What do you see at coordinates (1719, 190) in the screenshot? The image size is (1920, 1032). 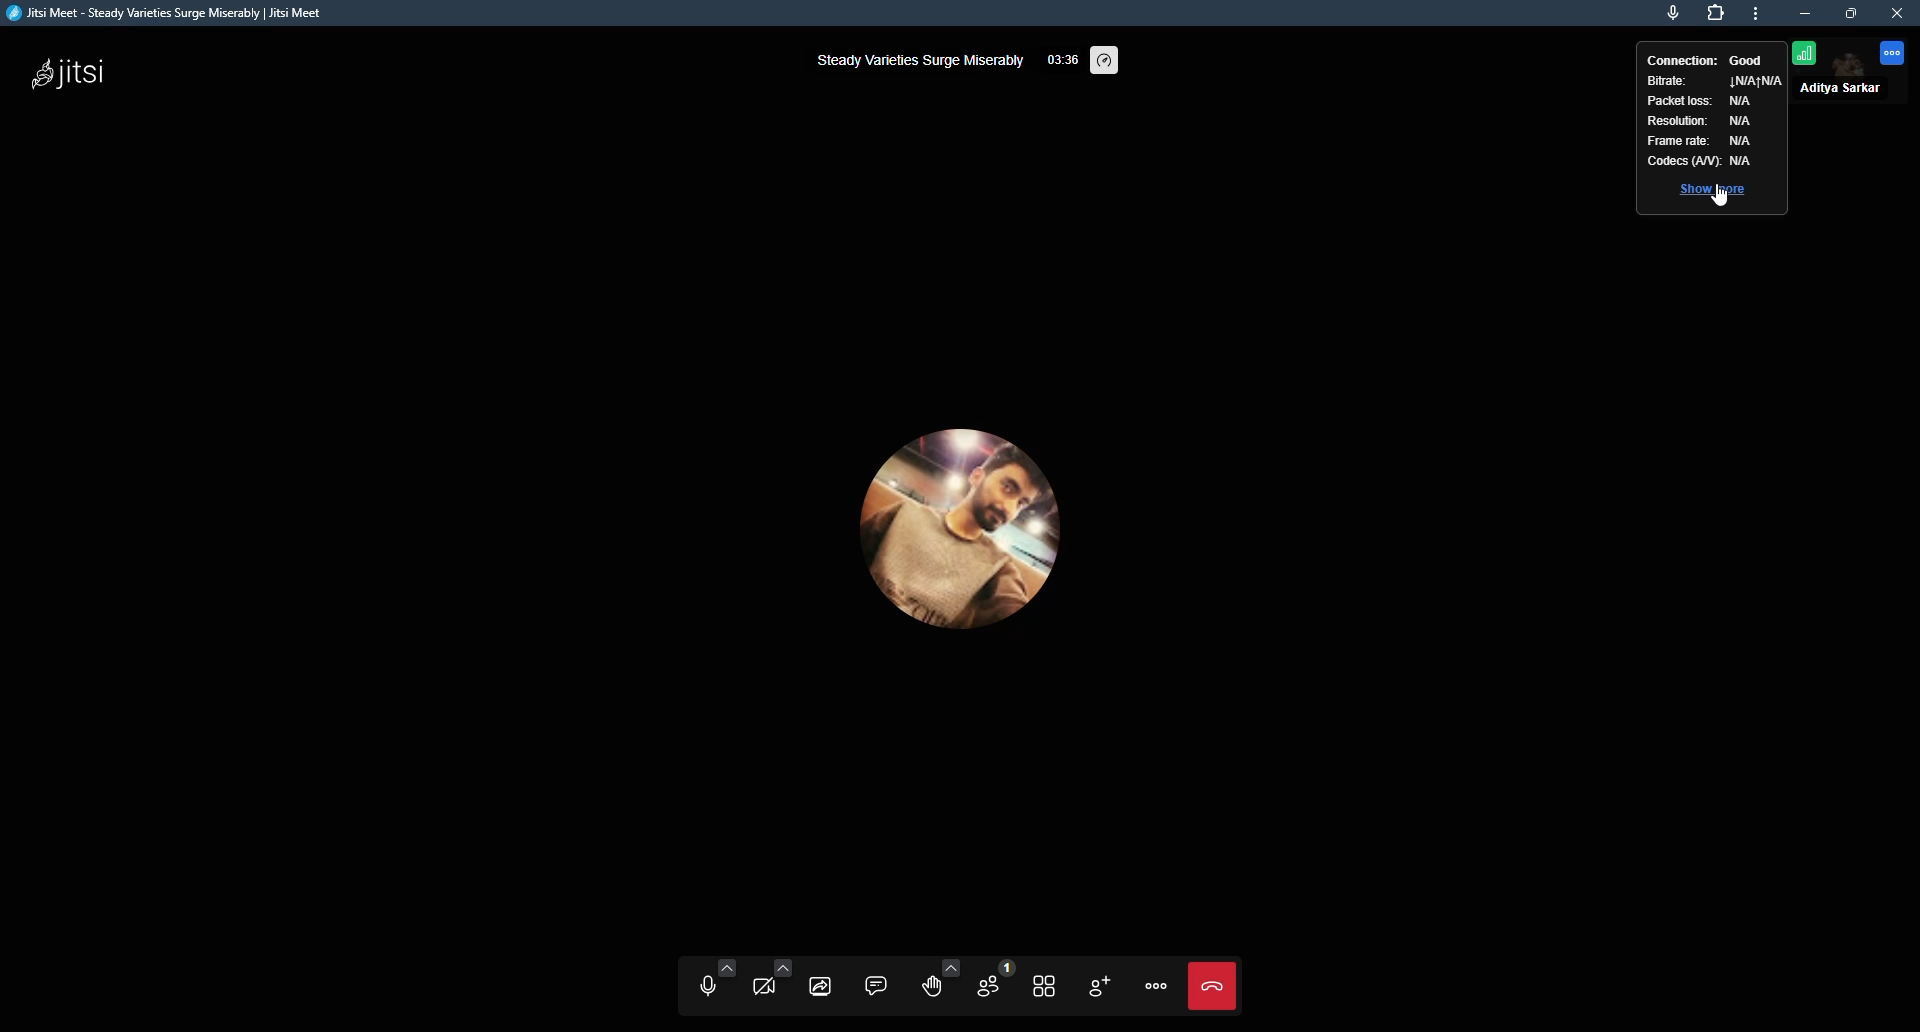 I see `show more` at bounding box center [1719, 190].